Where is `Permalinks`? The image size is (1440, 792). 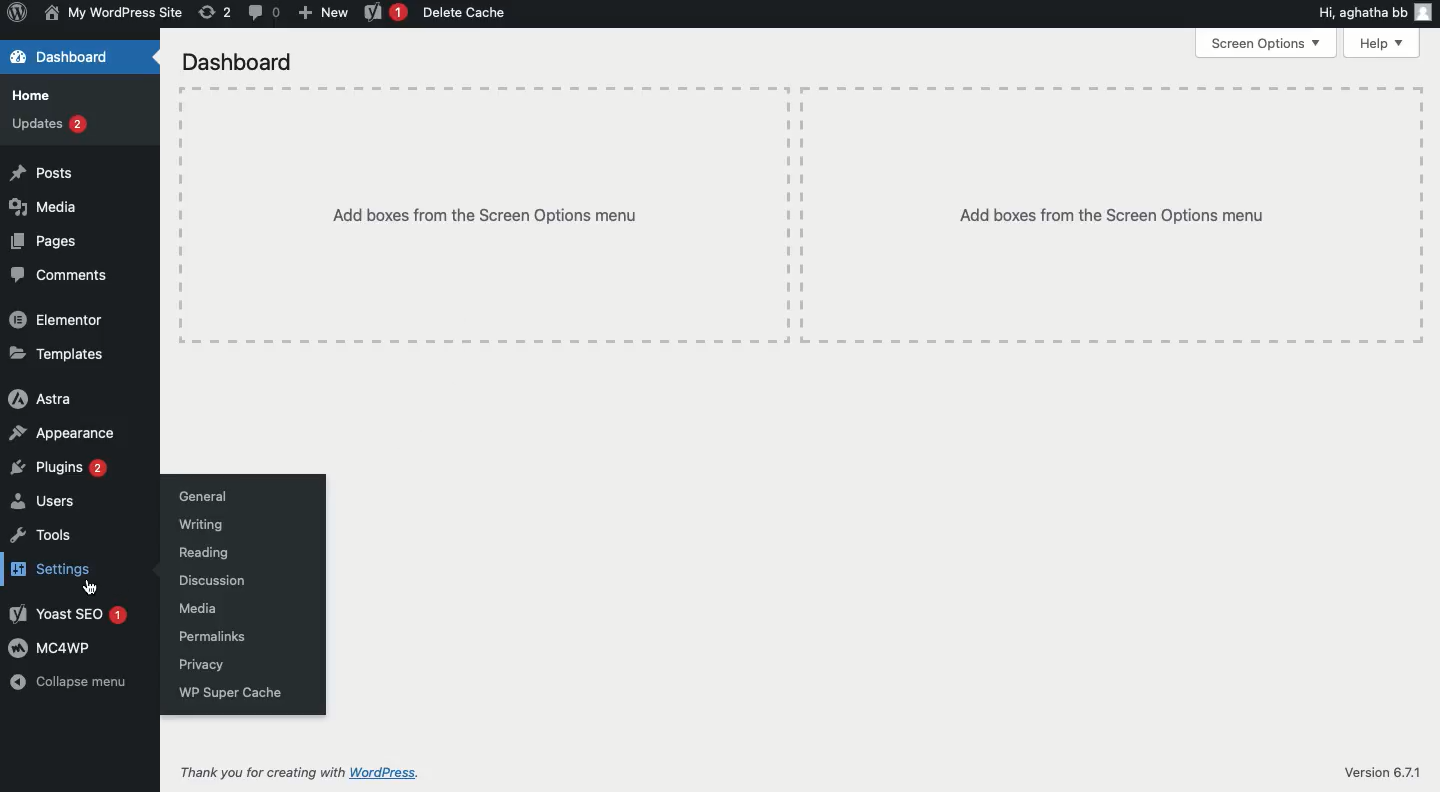
Permalinks is located at coordinates (208, 636).